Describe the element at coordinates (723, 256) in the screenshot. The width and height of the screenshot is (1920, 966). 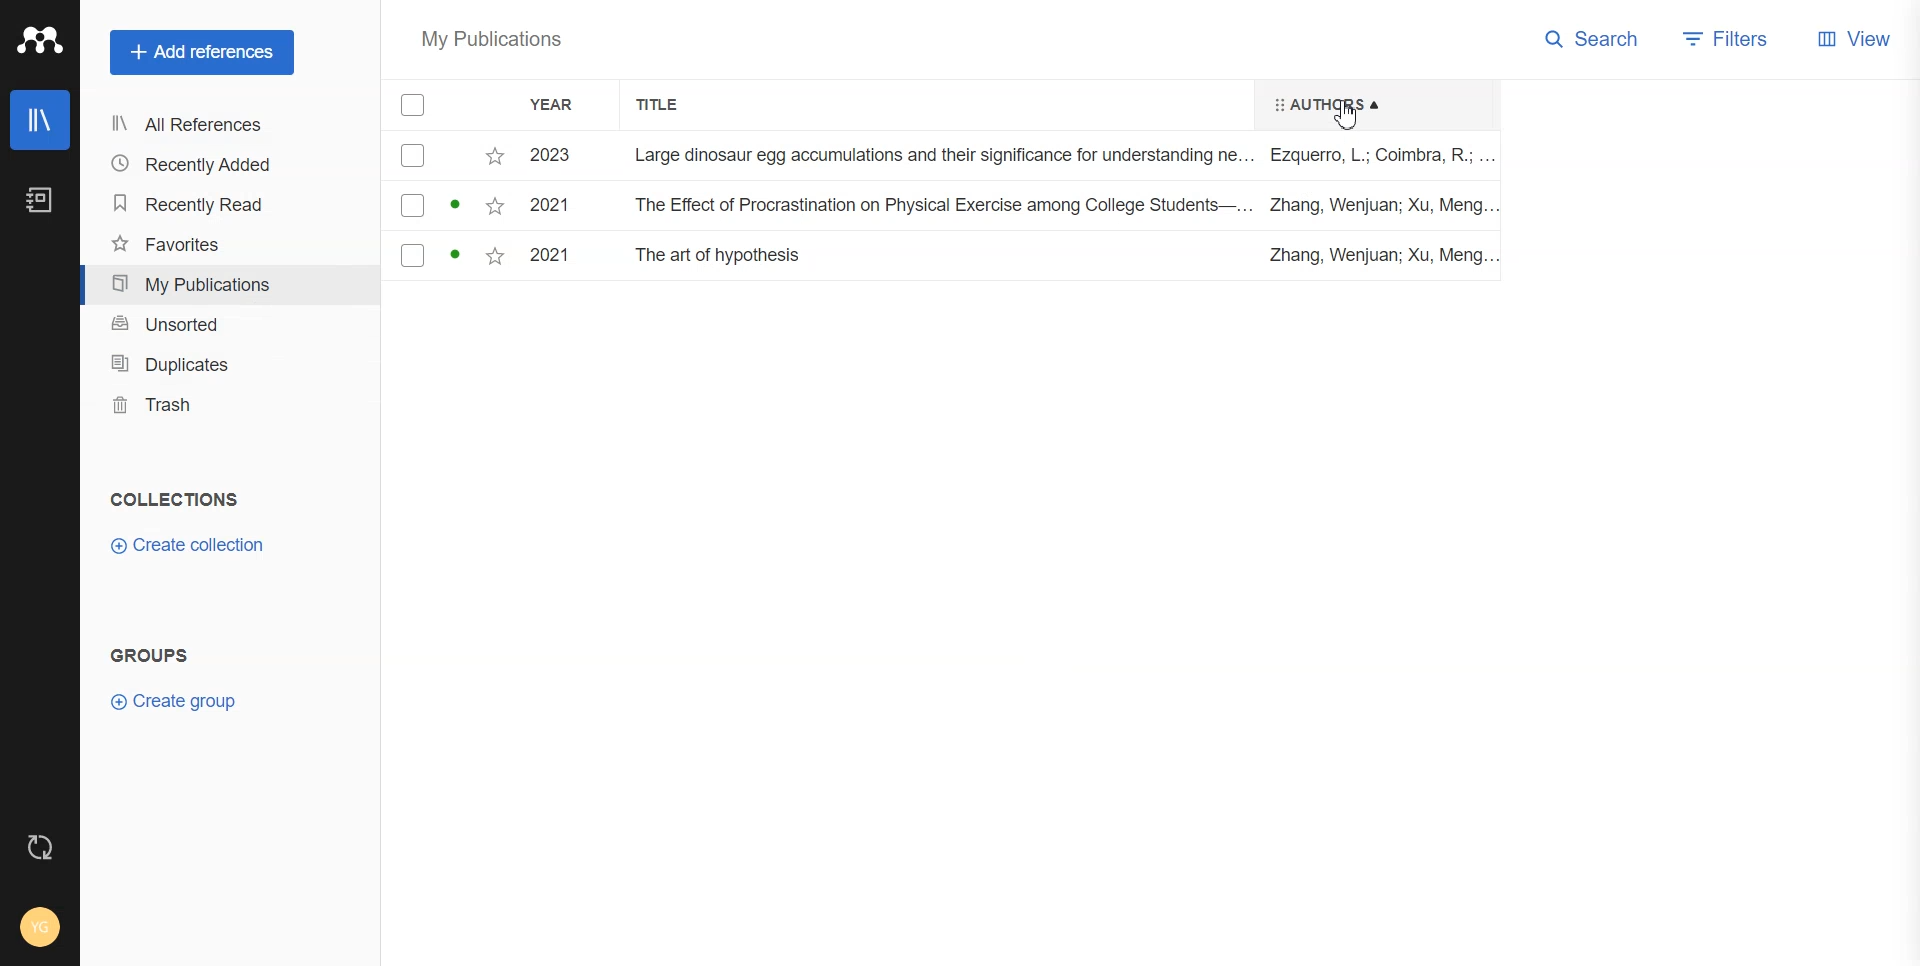
I see `The art of hypothesis` at that location.